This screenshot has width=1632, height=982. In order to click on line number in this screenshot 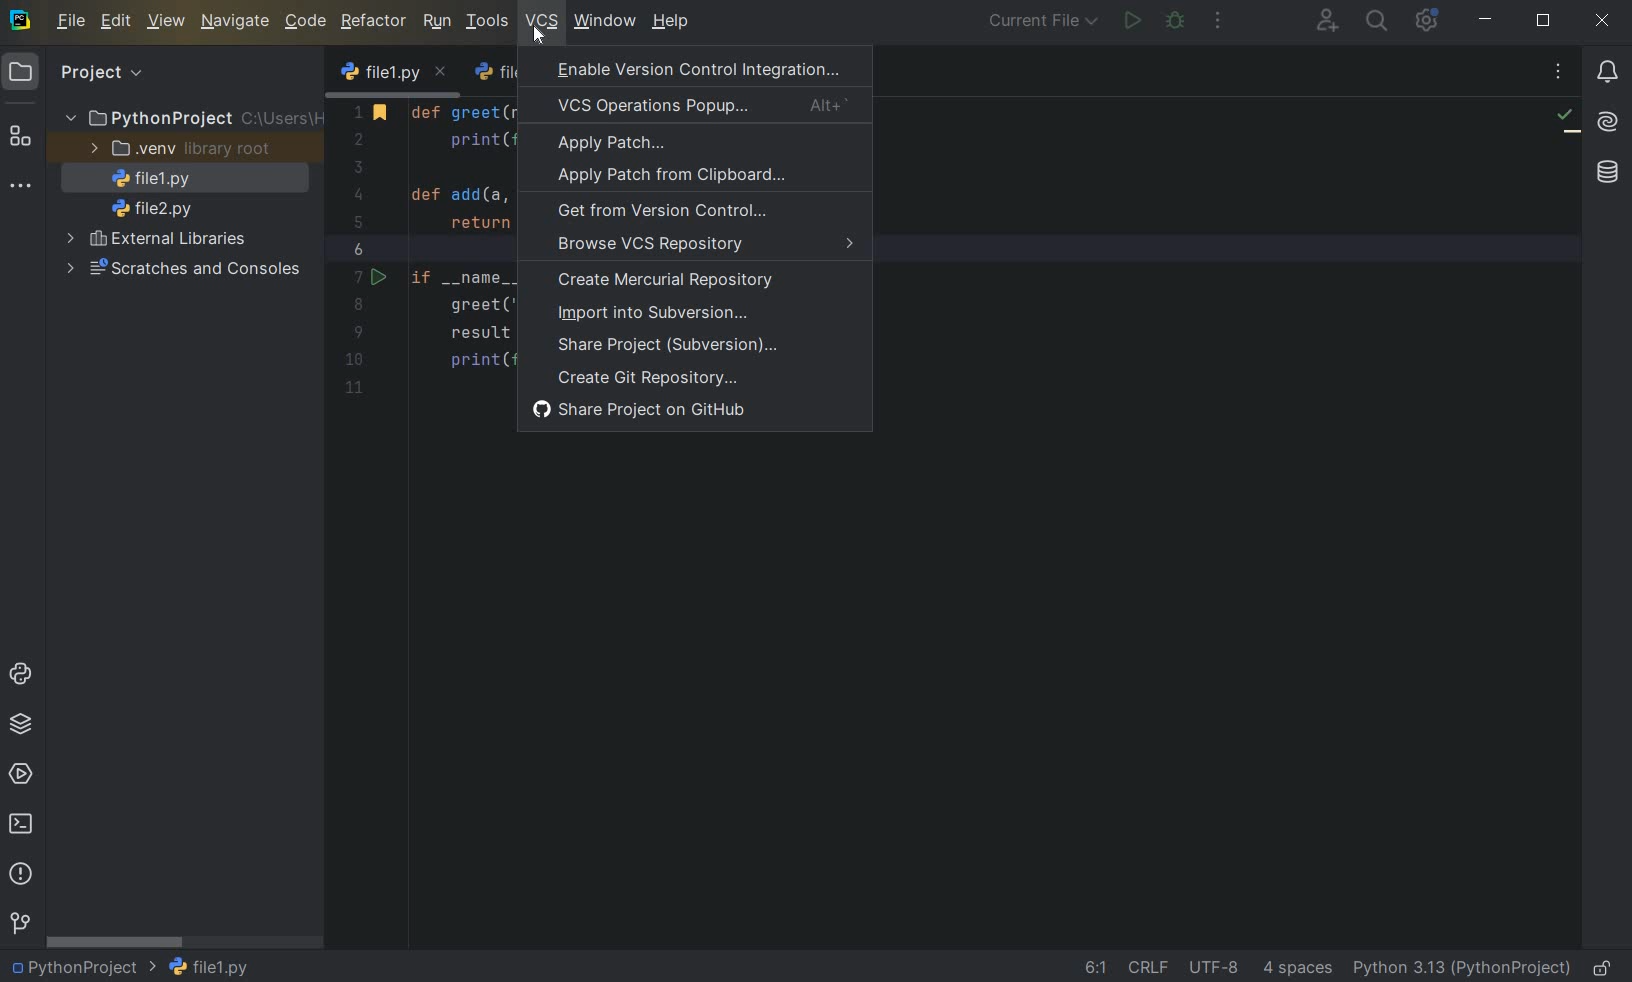, I will do `click(361, 250)`.